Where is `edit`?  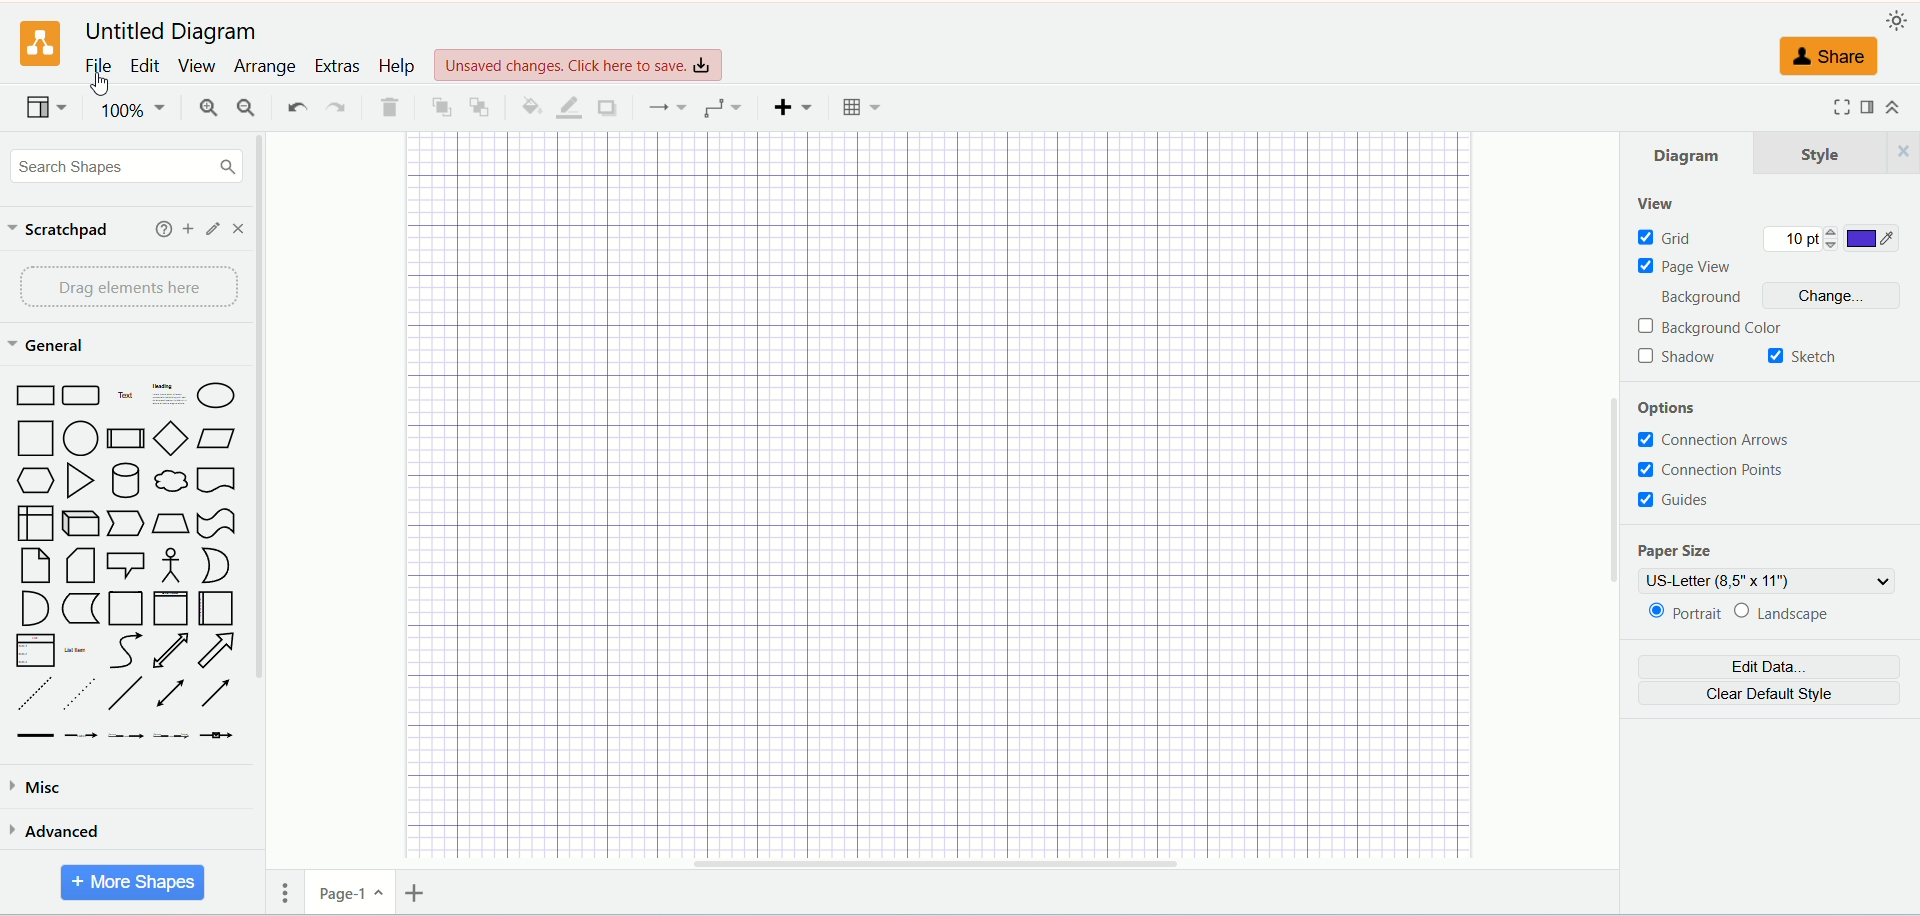
edit is located at coordinates (210, 229).